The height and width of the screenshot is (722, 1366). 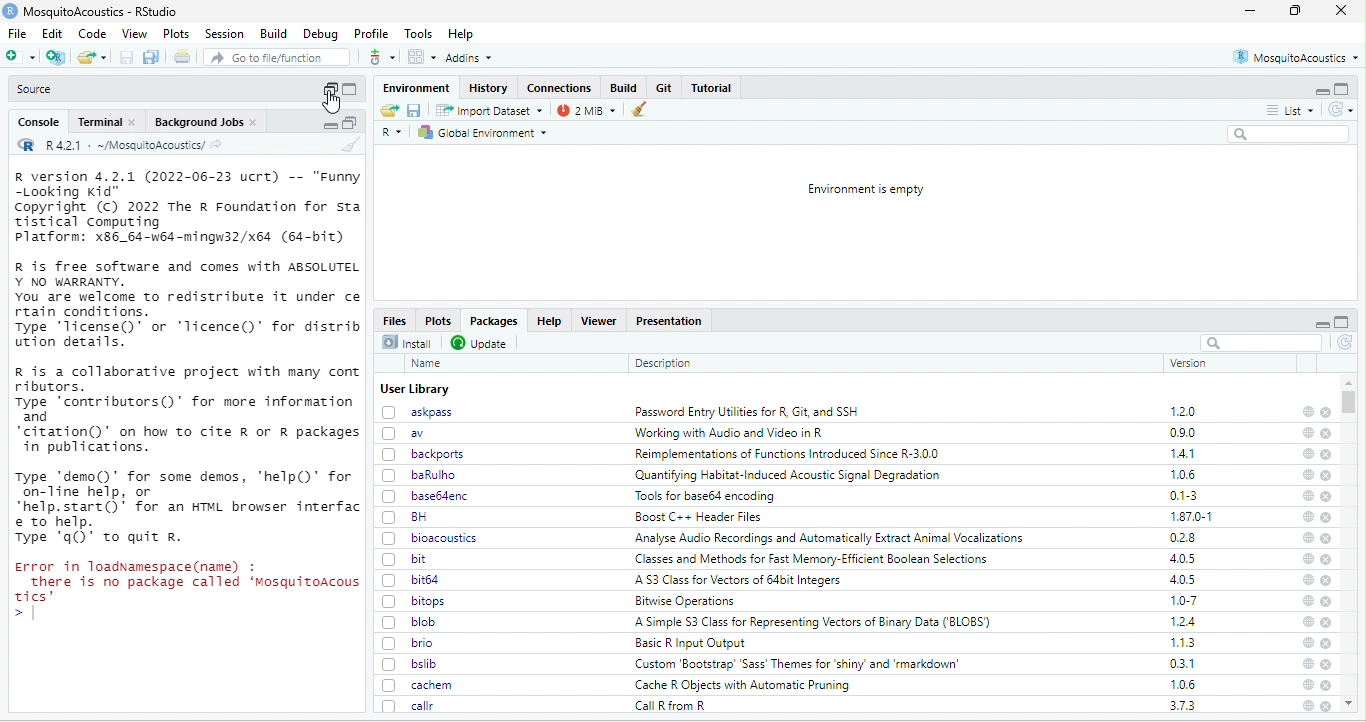 I want to click on close, so click(x=1328, y=581).